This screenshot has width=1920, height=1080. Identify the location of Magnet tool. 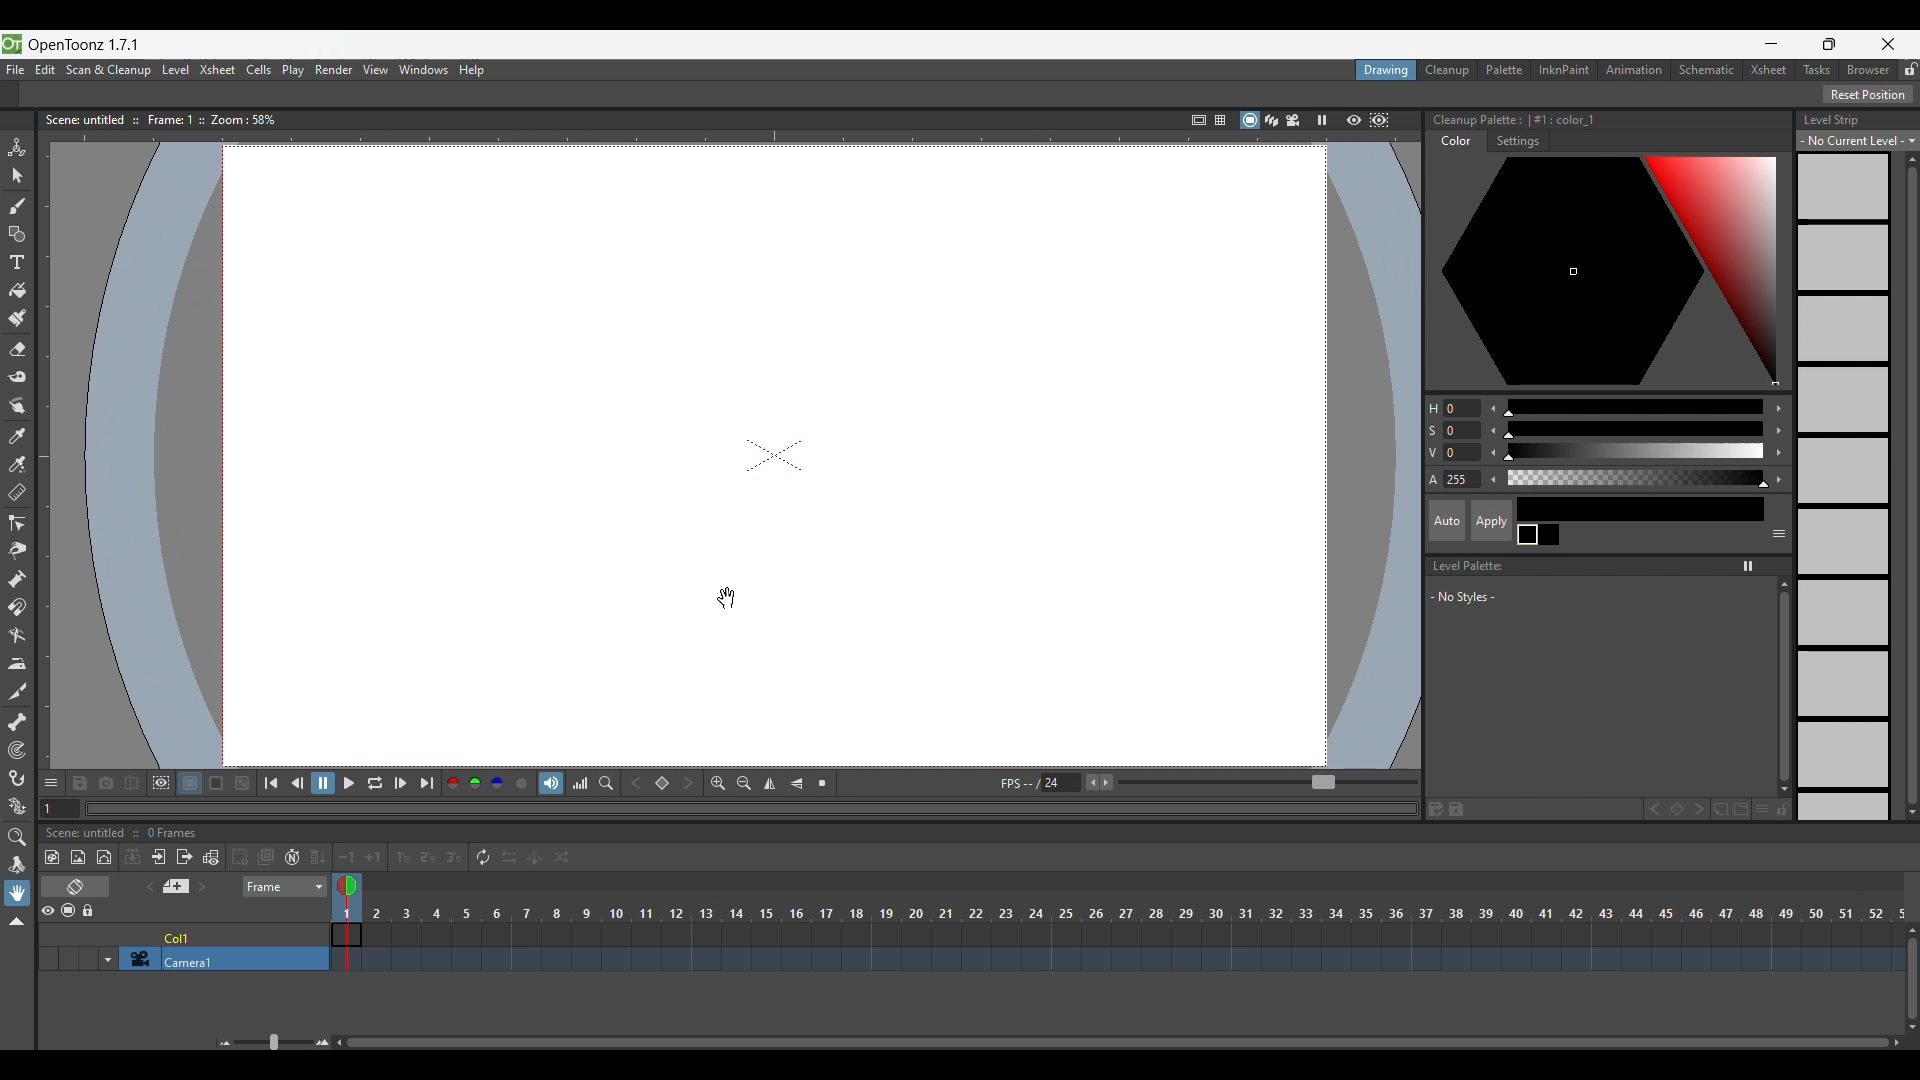
(17, 607).